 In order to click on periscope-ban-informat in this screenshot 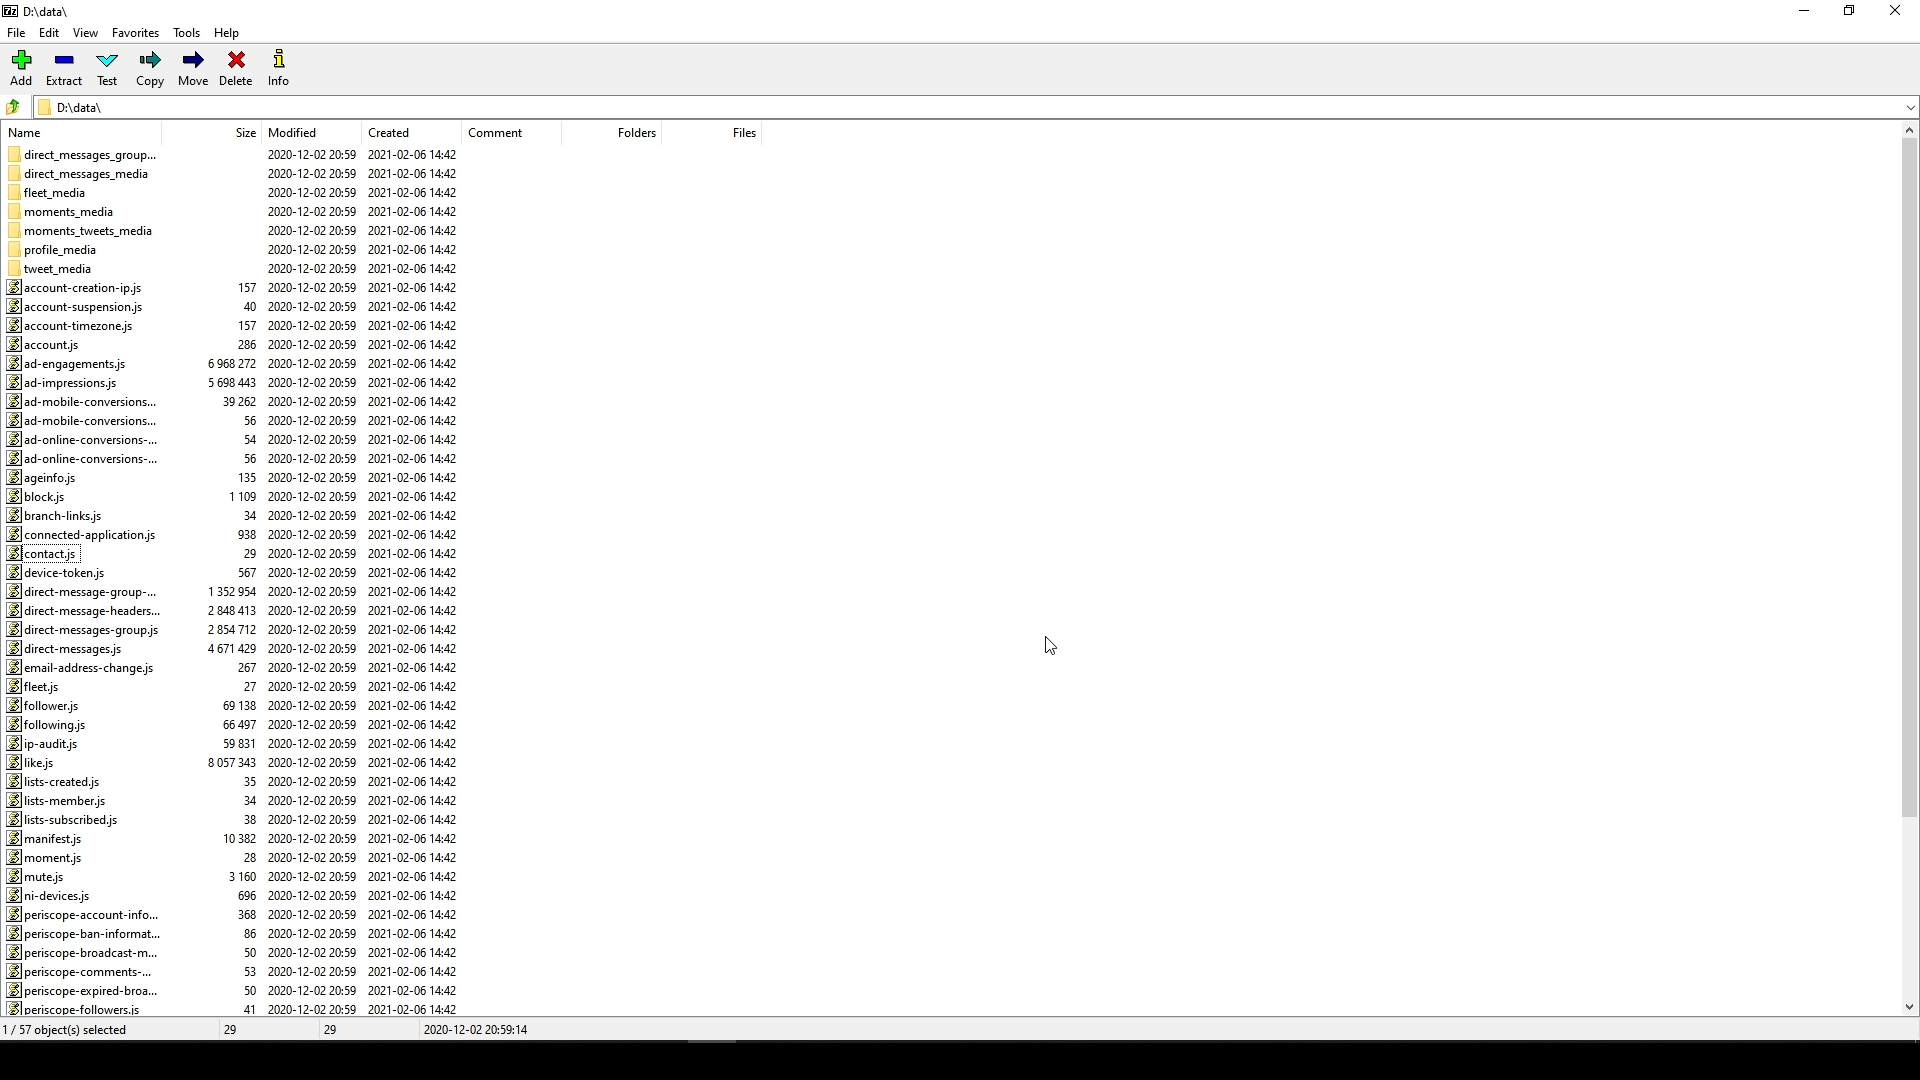, I will do `click(91, 932)`.